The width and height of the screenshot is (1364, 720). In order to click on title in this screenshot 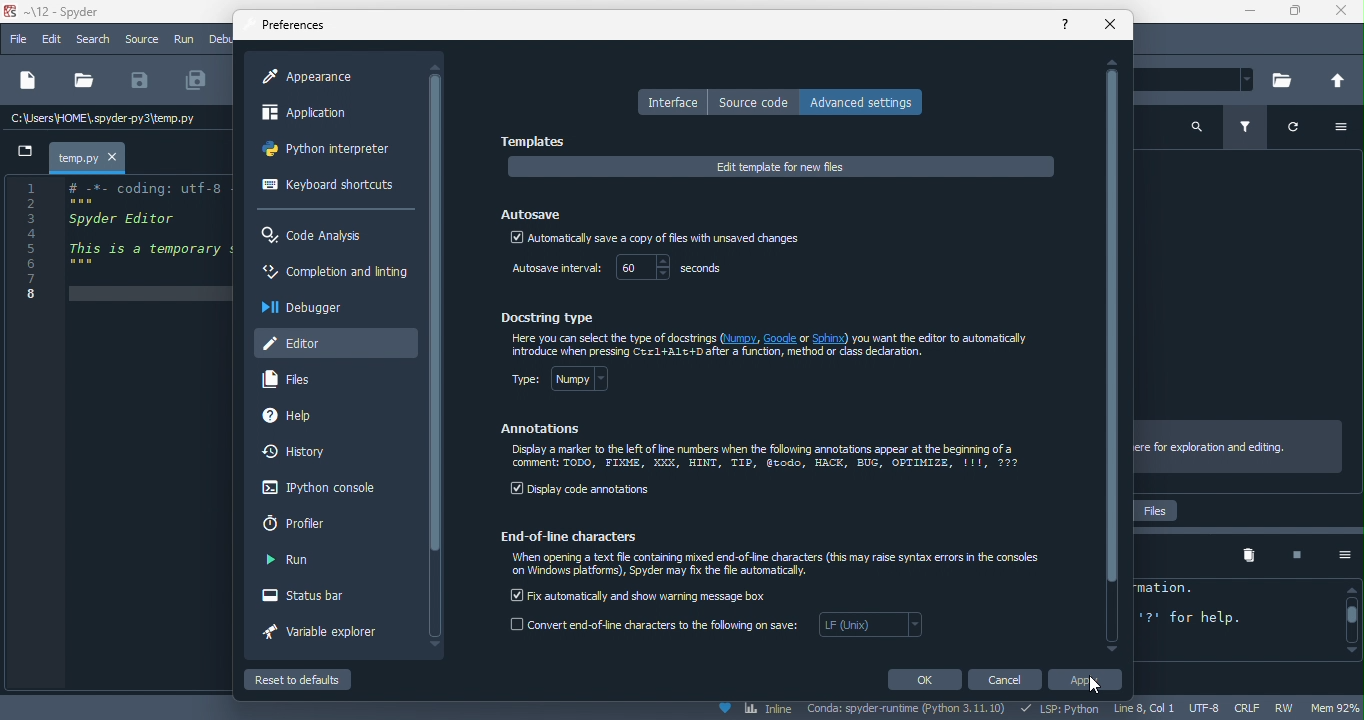, I will do `click(62, 13)`.